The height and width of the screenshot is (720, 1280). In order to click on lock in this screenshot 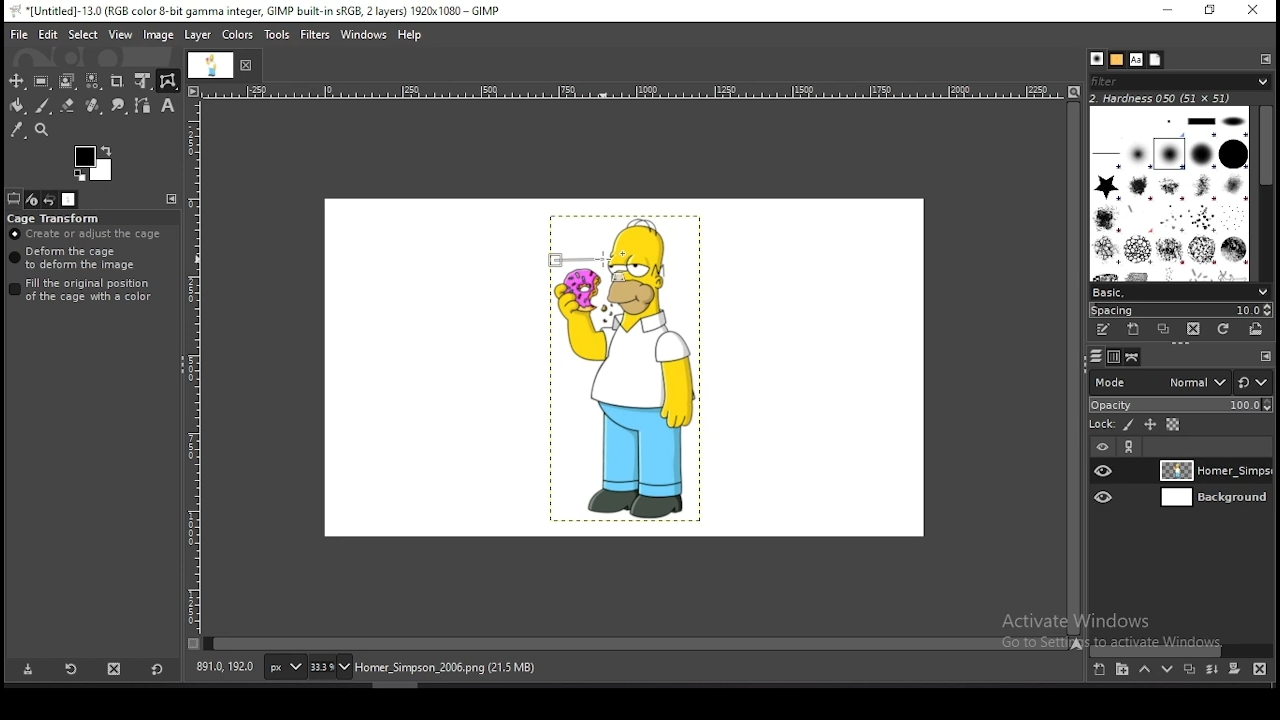, I will do `click(1100, 425)`.